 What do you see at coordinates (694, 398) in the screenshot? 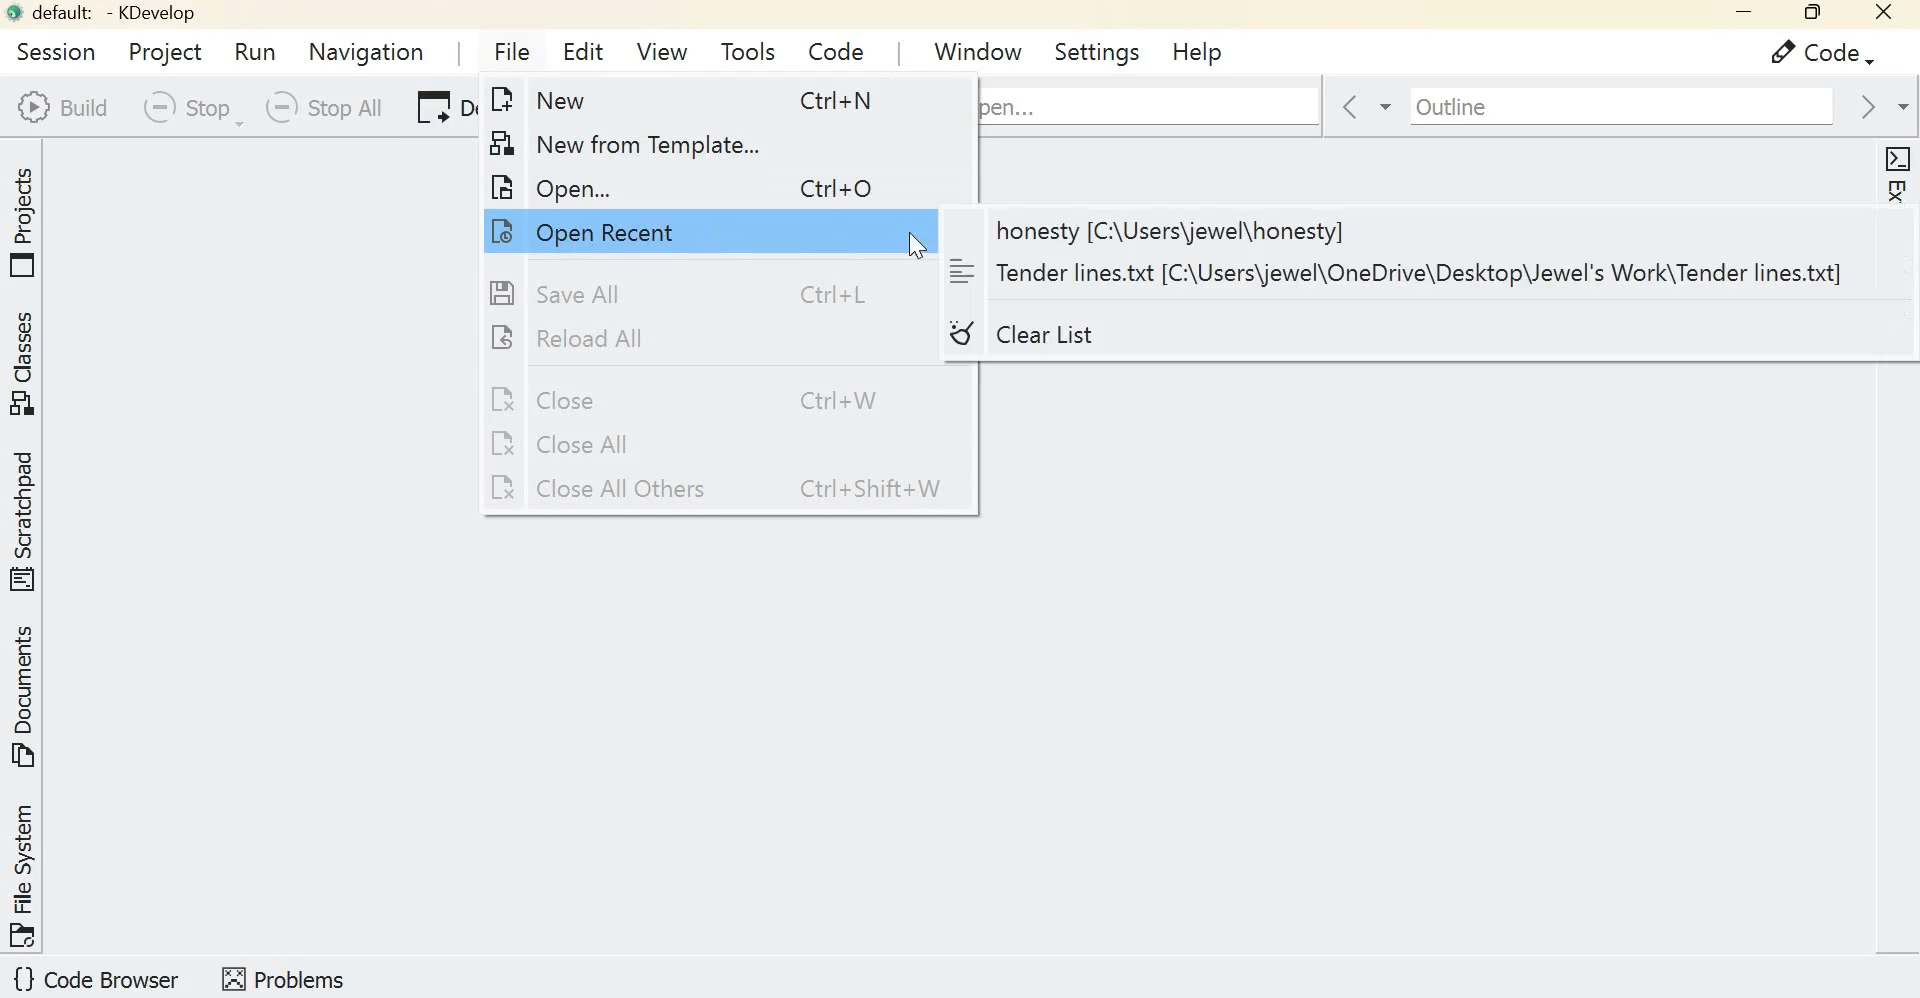
I see `Close` at bounding box center [694, 398].